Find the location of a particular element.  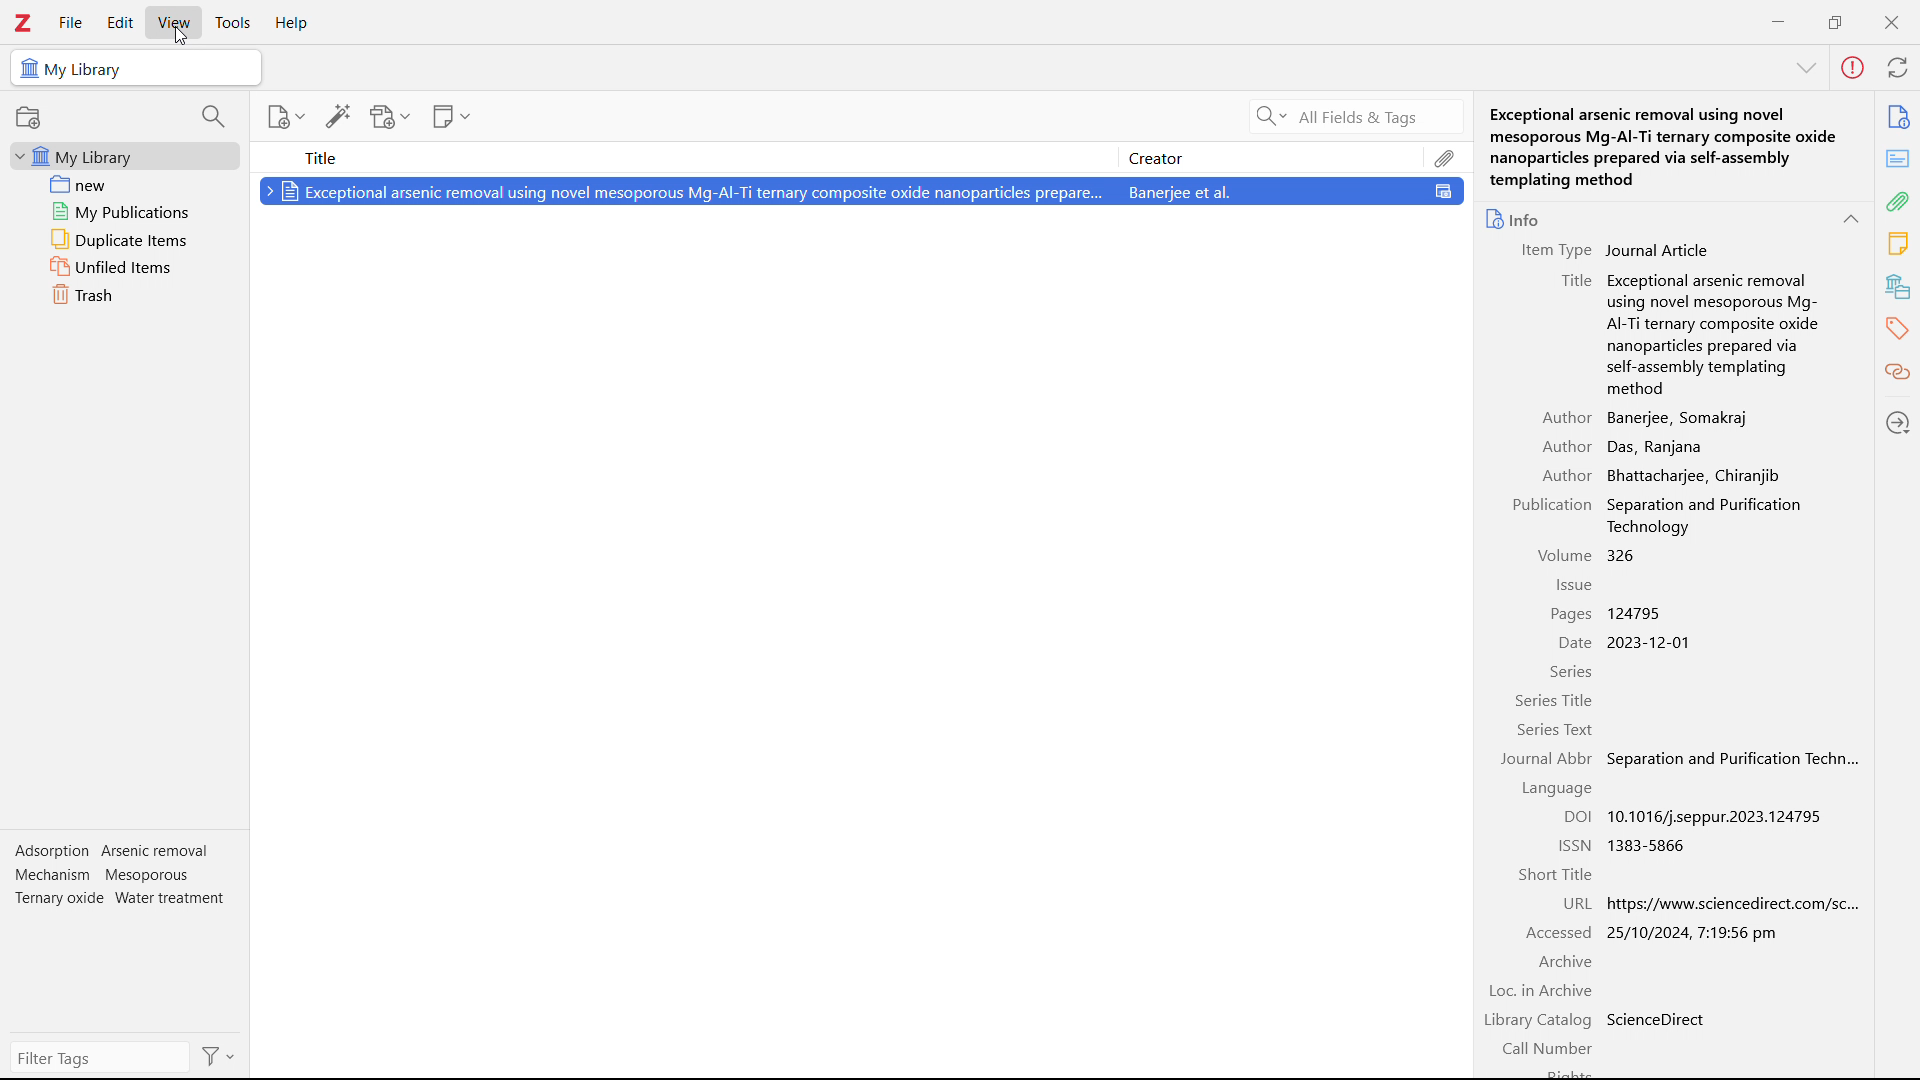

view is located at coordinates (174, 22).